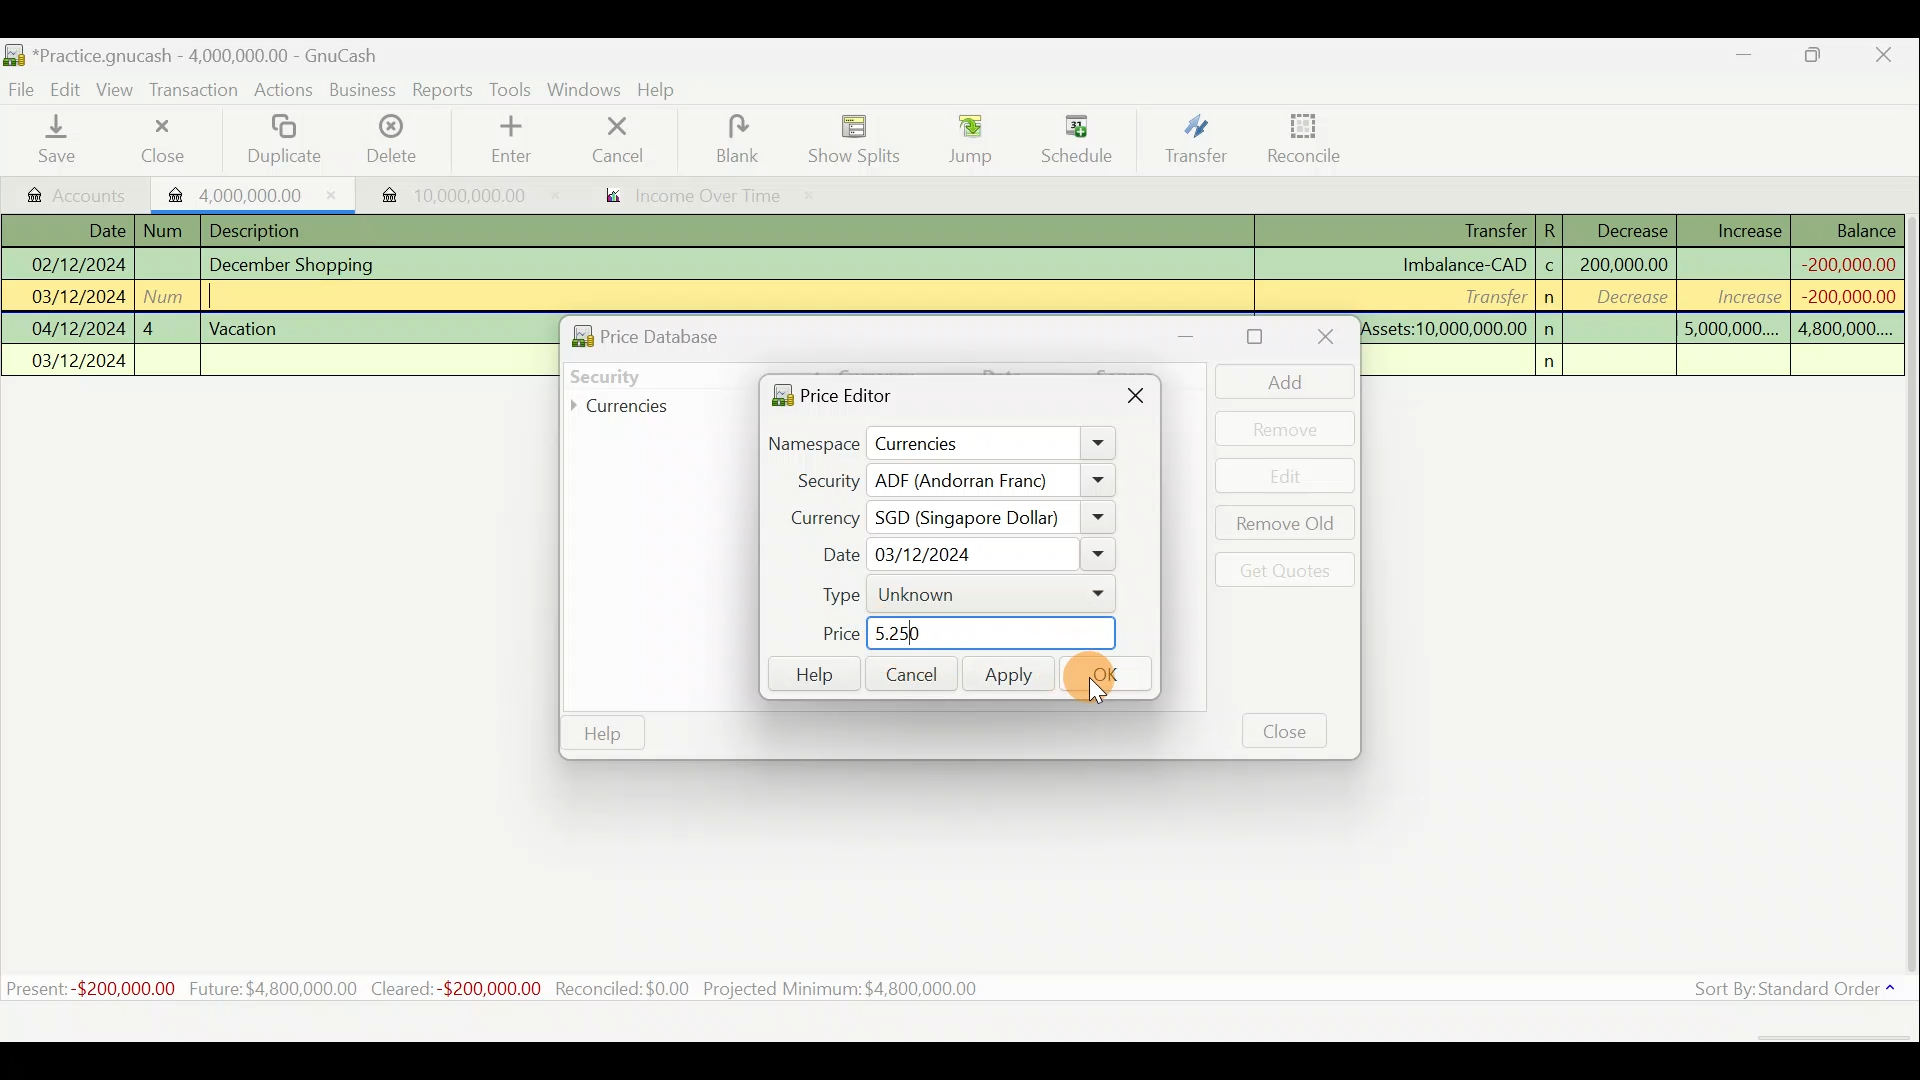 The height and width of the screenshot is (1080, 1920). Describe the element at coordinates (79, 299) in the screenshot. I see `03/12/2024` at that location.